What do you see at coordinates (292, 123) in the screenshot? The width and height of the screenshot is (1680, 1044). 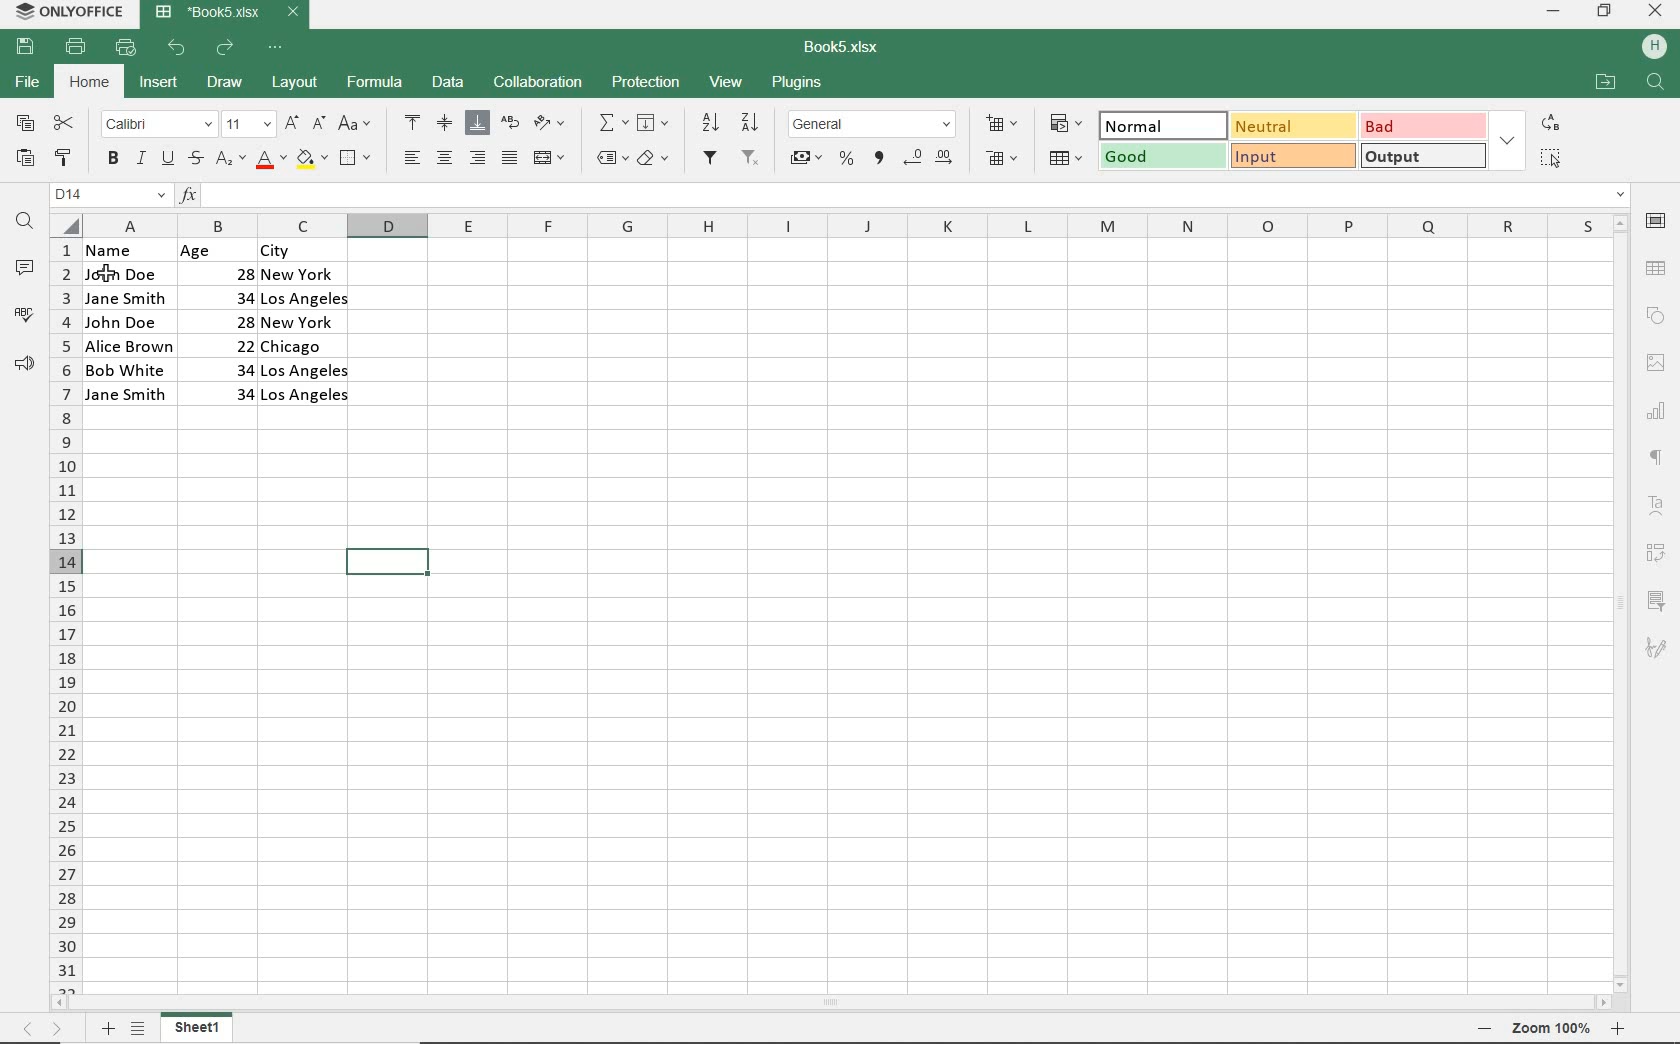 I see `INCREMENT FONT SIZE` at bounding box center [292, 123].